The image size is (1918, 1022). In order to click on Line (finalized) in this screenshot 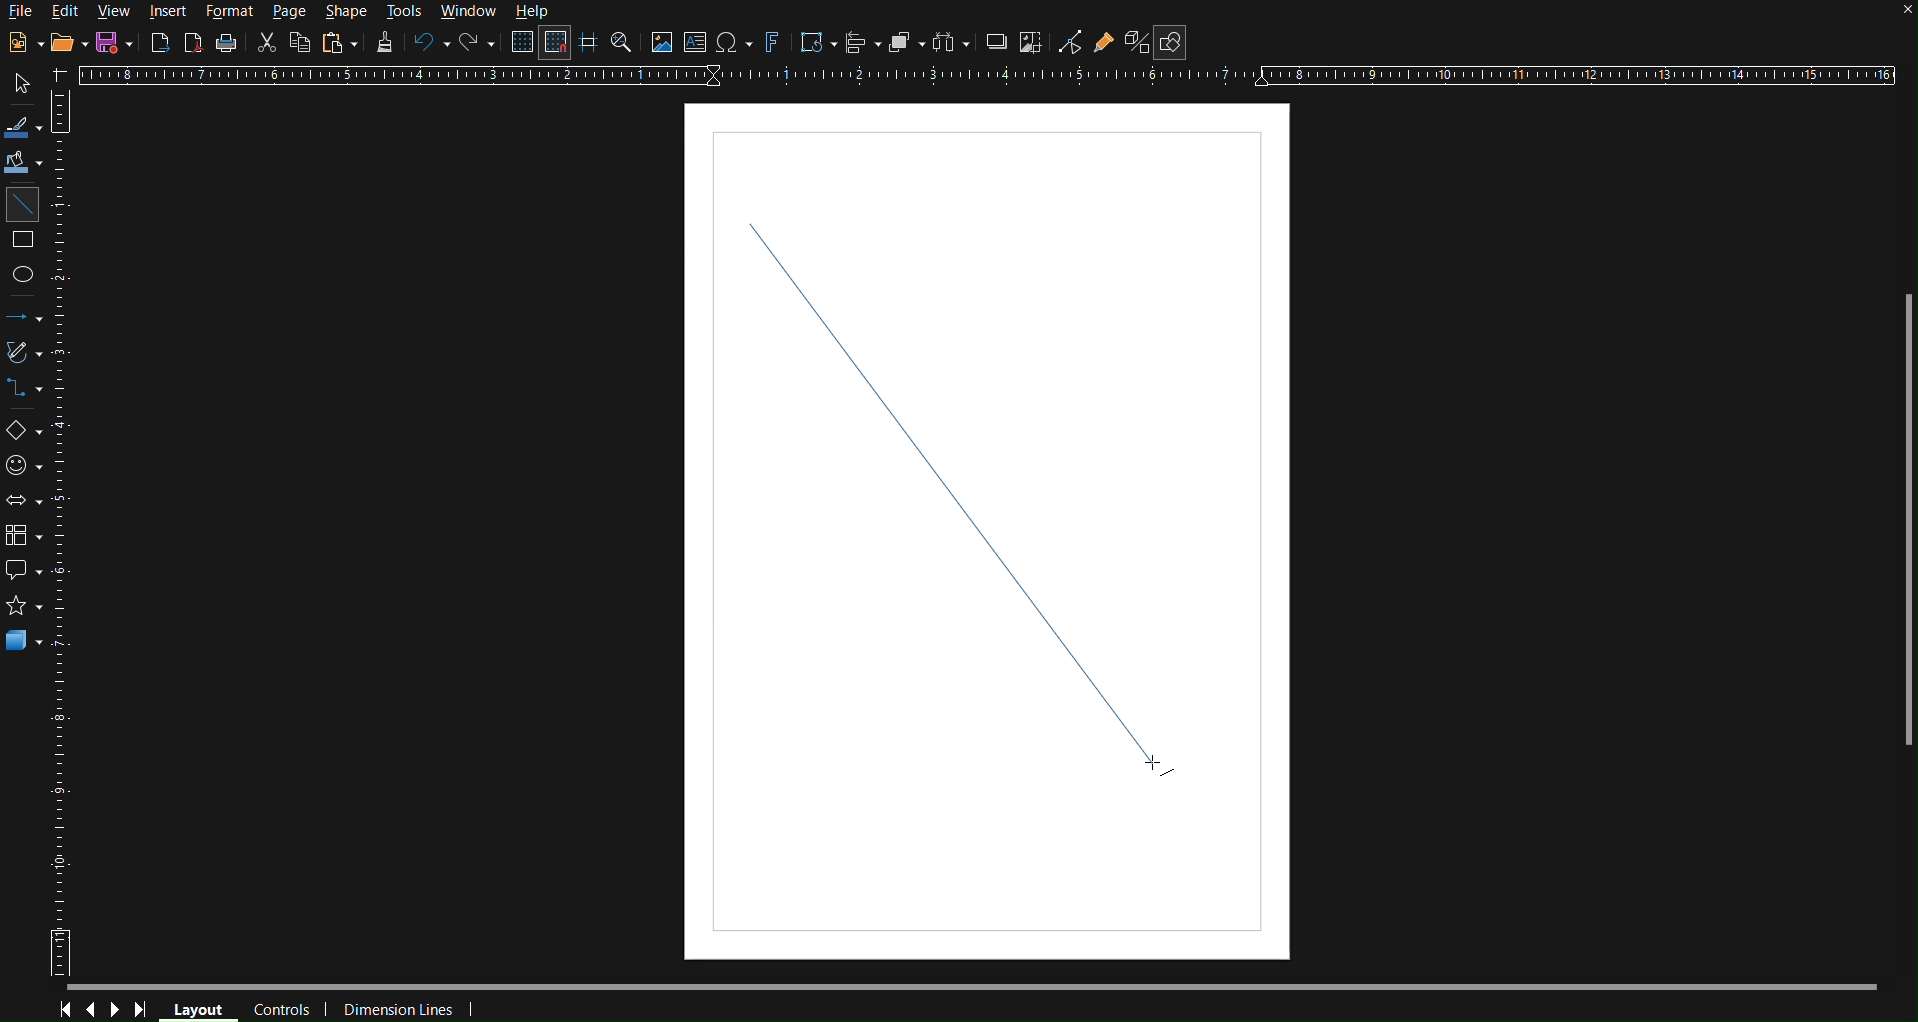, I will do `click(966, 502)`.